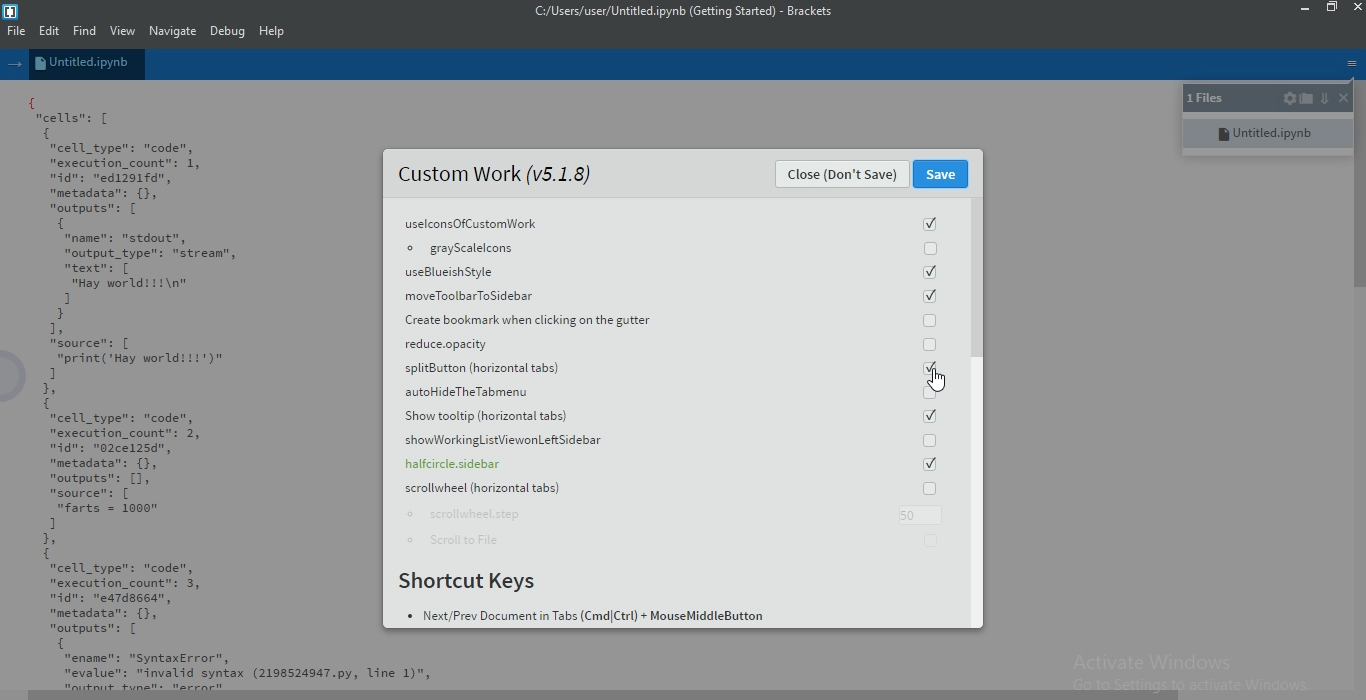 Image resolution: width=1366 pixels, height=700 pixels. What do you see at coordinates (183, 388) in the screenshot?
I see `{
cells: [
{
"cell _type": "code",
"execution_count": 1,
nidn: "ed1291fd",
"metadata": {},
"outputs": [
{
"name": "stdout",
"output_type": "strean",
mtextn: [
“Hay world!!!\n"
1
}
1,
source: [
"print('Hay worlditt')"
1
1,
1
"cell _type": "code",
"execution_count": 2,
dn: "02ce125d",
"metadata": {},
"outputs": [1,
"source": [
"farts = 1000"
1
1,
1
"cell _type": "code",
"execution_count": 3,
nidn: "ea7dssed”,
"metadata": {},
"outputs": [
{
“ename": "SyntaxError",
"evalue": "invalid syntax (2198524947.py, Line 1)",` at bounding box center [183, 388].